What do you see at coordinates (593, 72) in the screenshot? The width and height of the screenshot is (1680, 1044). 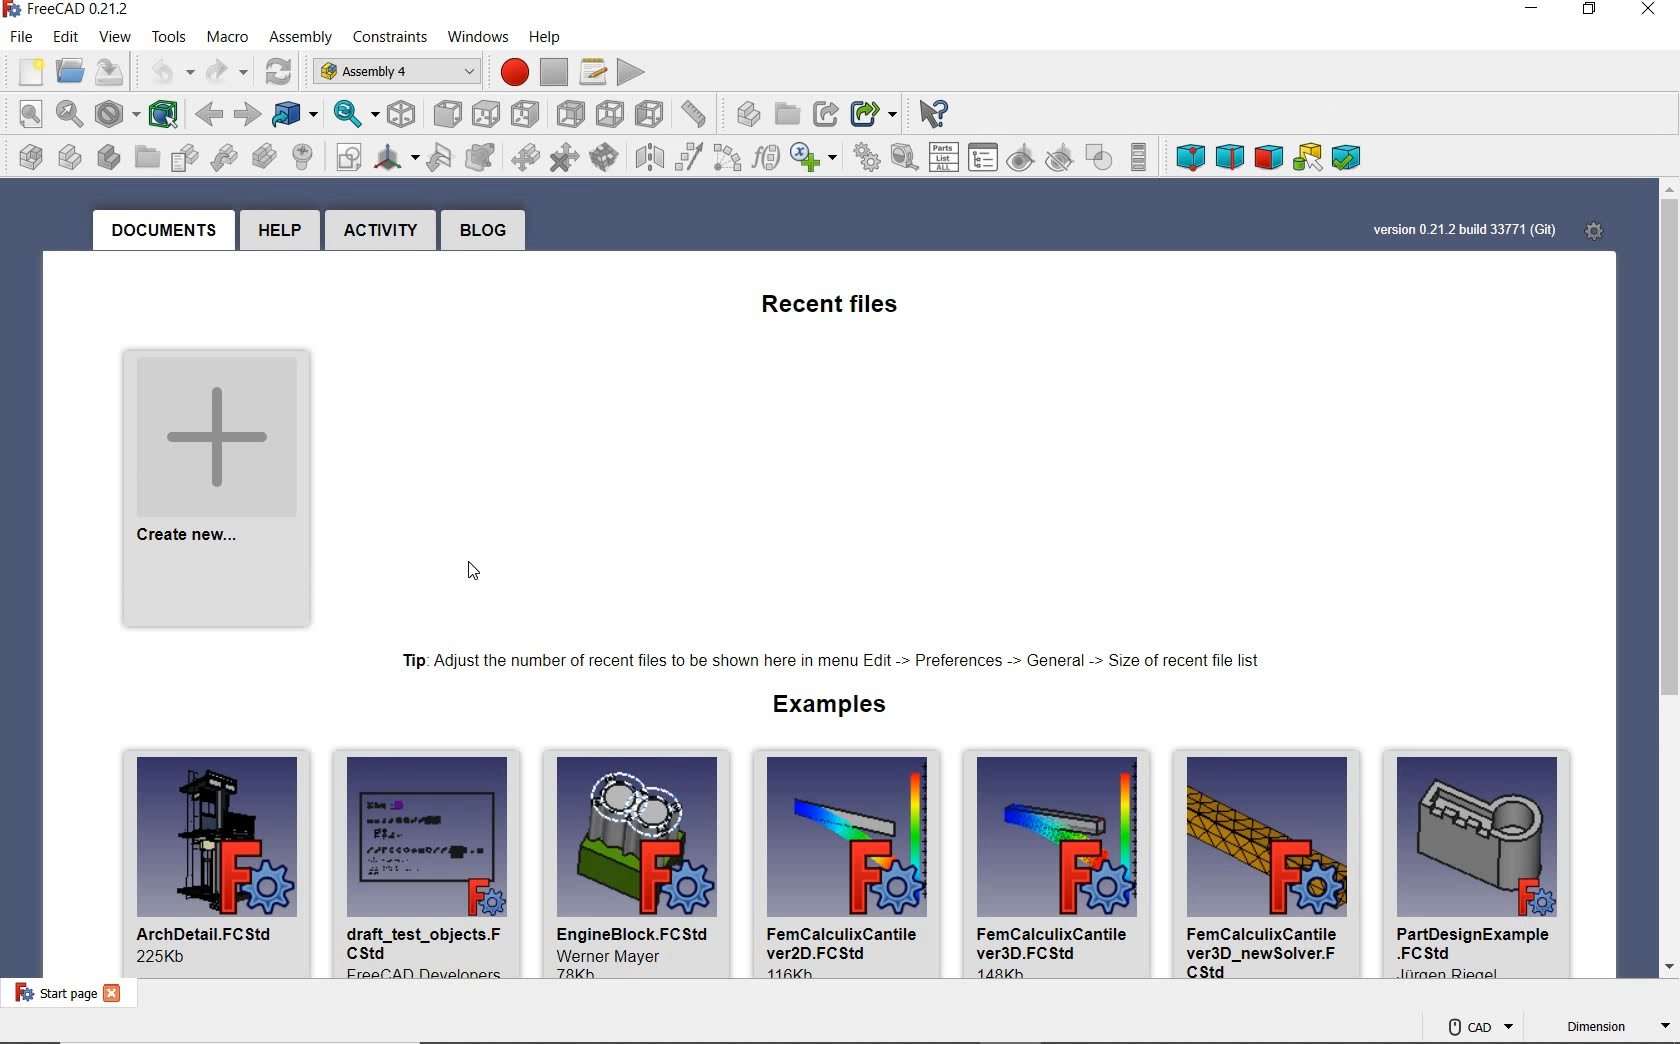 I see `macros` at bounding box center [593, 72].